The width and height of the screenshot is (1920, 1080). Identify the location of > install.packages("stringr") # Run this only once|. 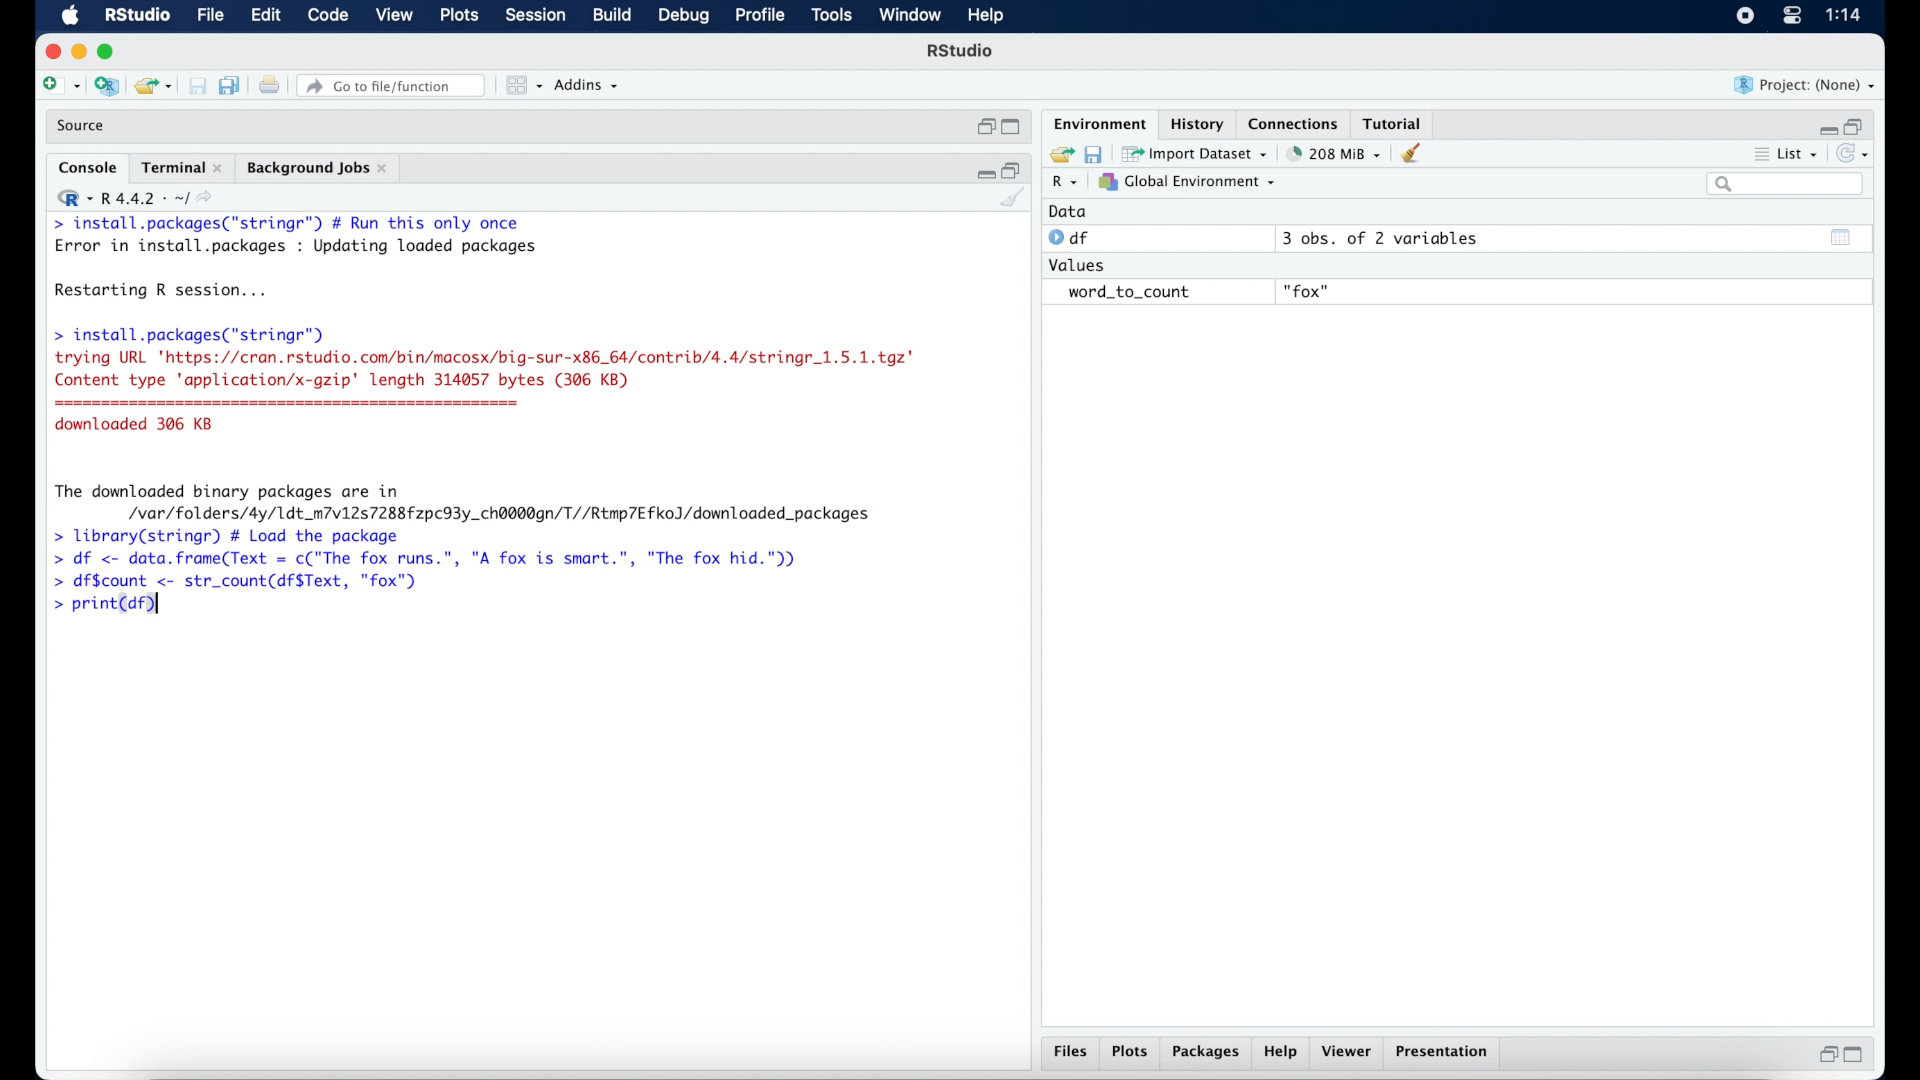
(292, 224).